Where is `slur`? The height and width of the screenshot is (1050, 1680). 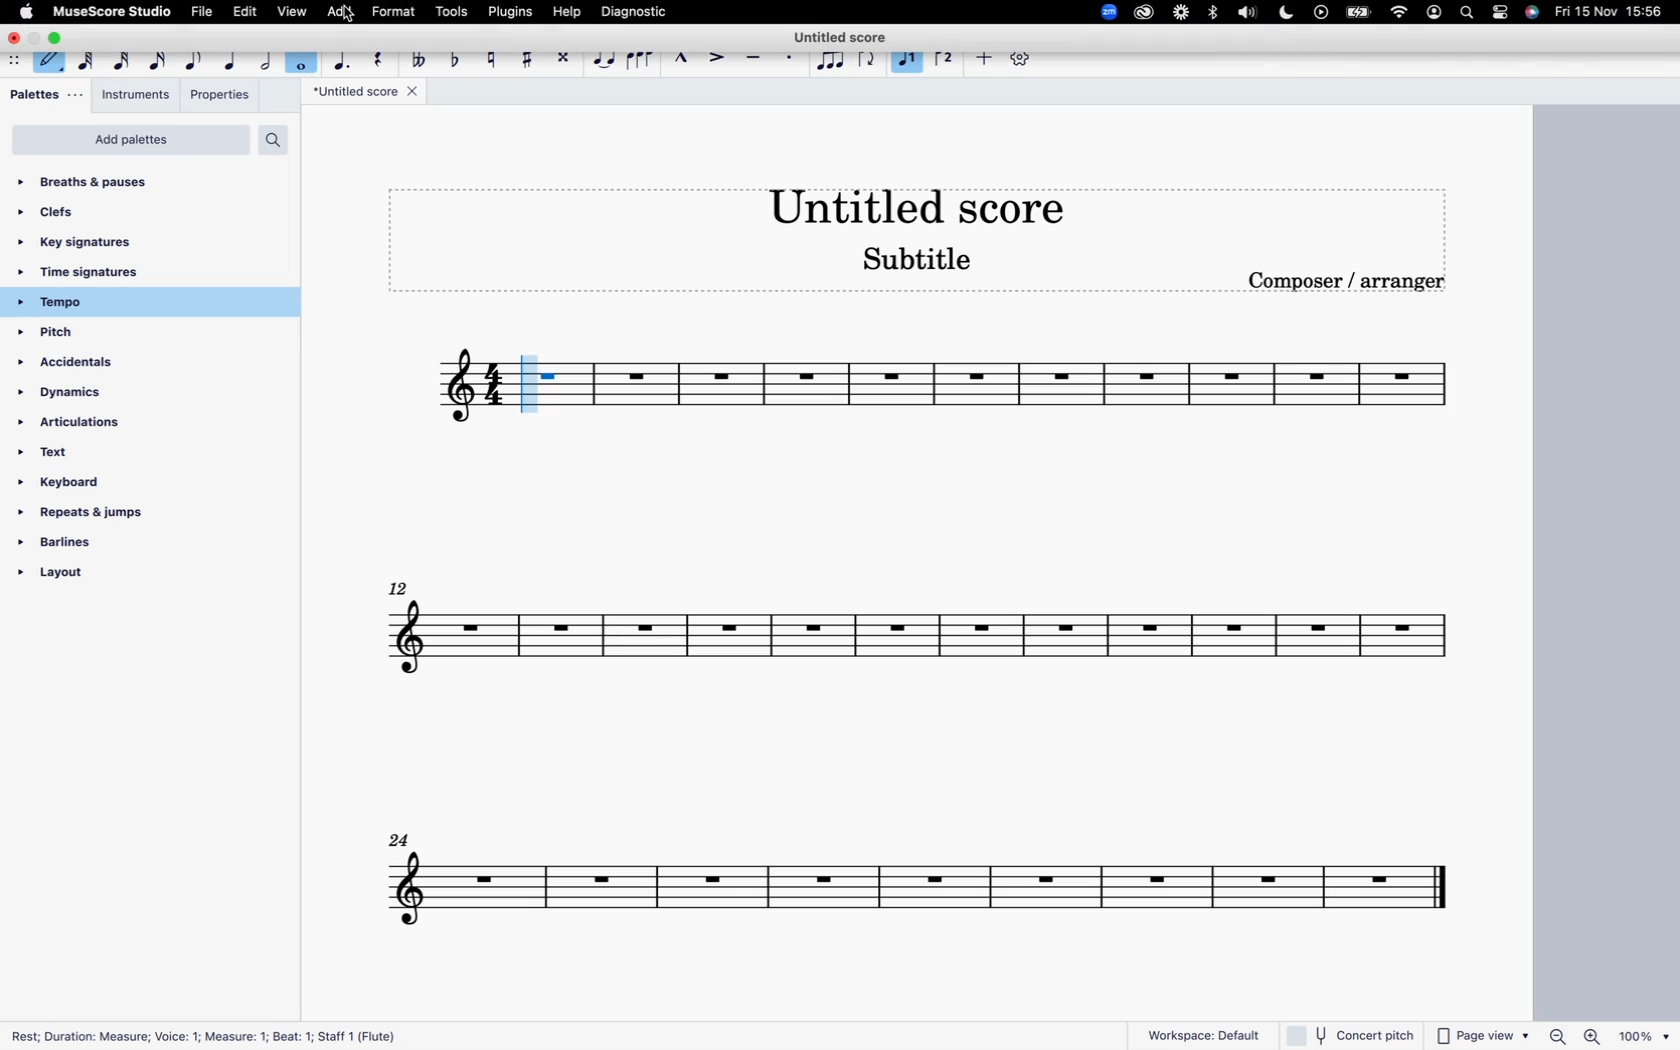 slur is located at coordinates (640, 58).